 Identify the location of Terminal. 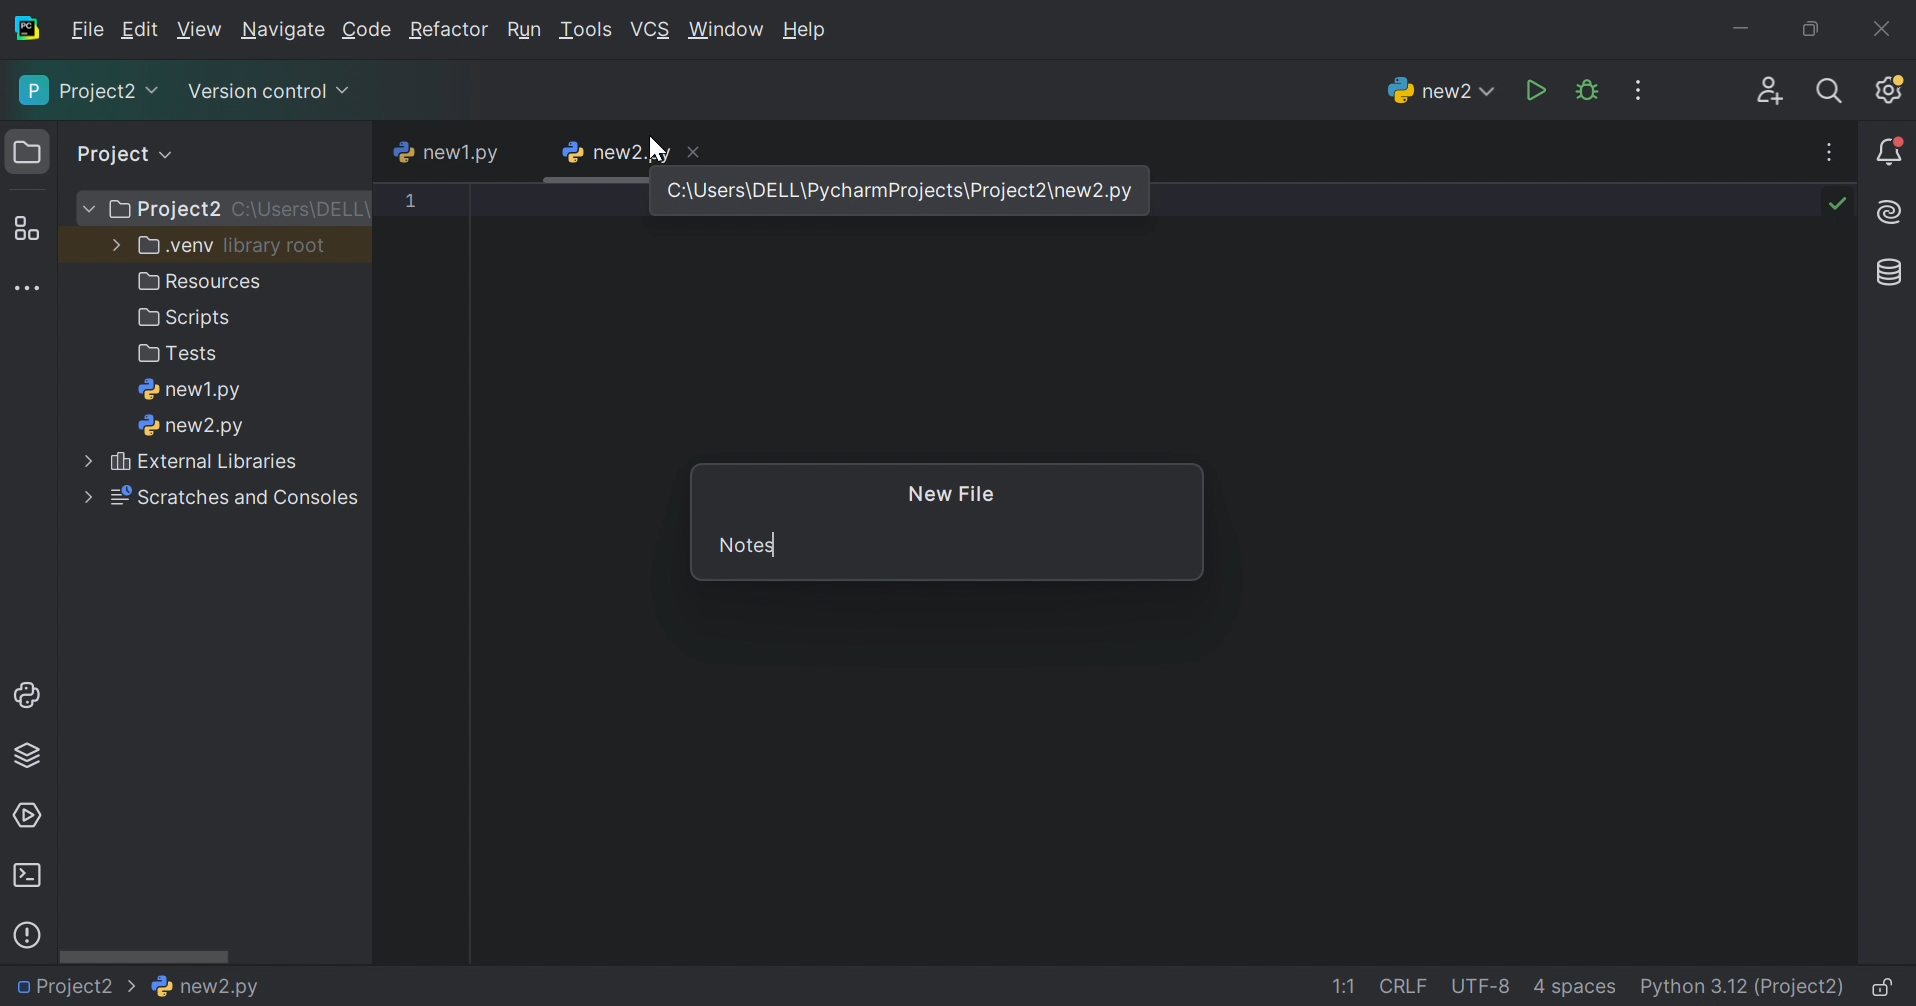
(28, 875).